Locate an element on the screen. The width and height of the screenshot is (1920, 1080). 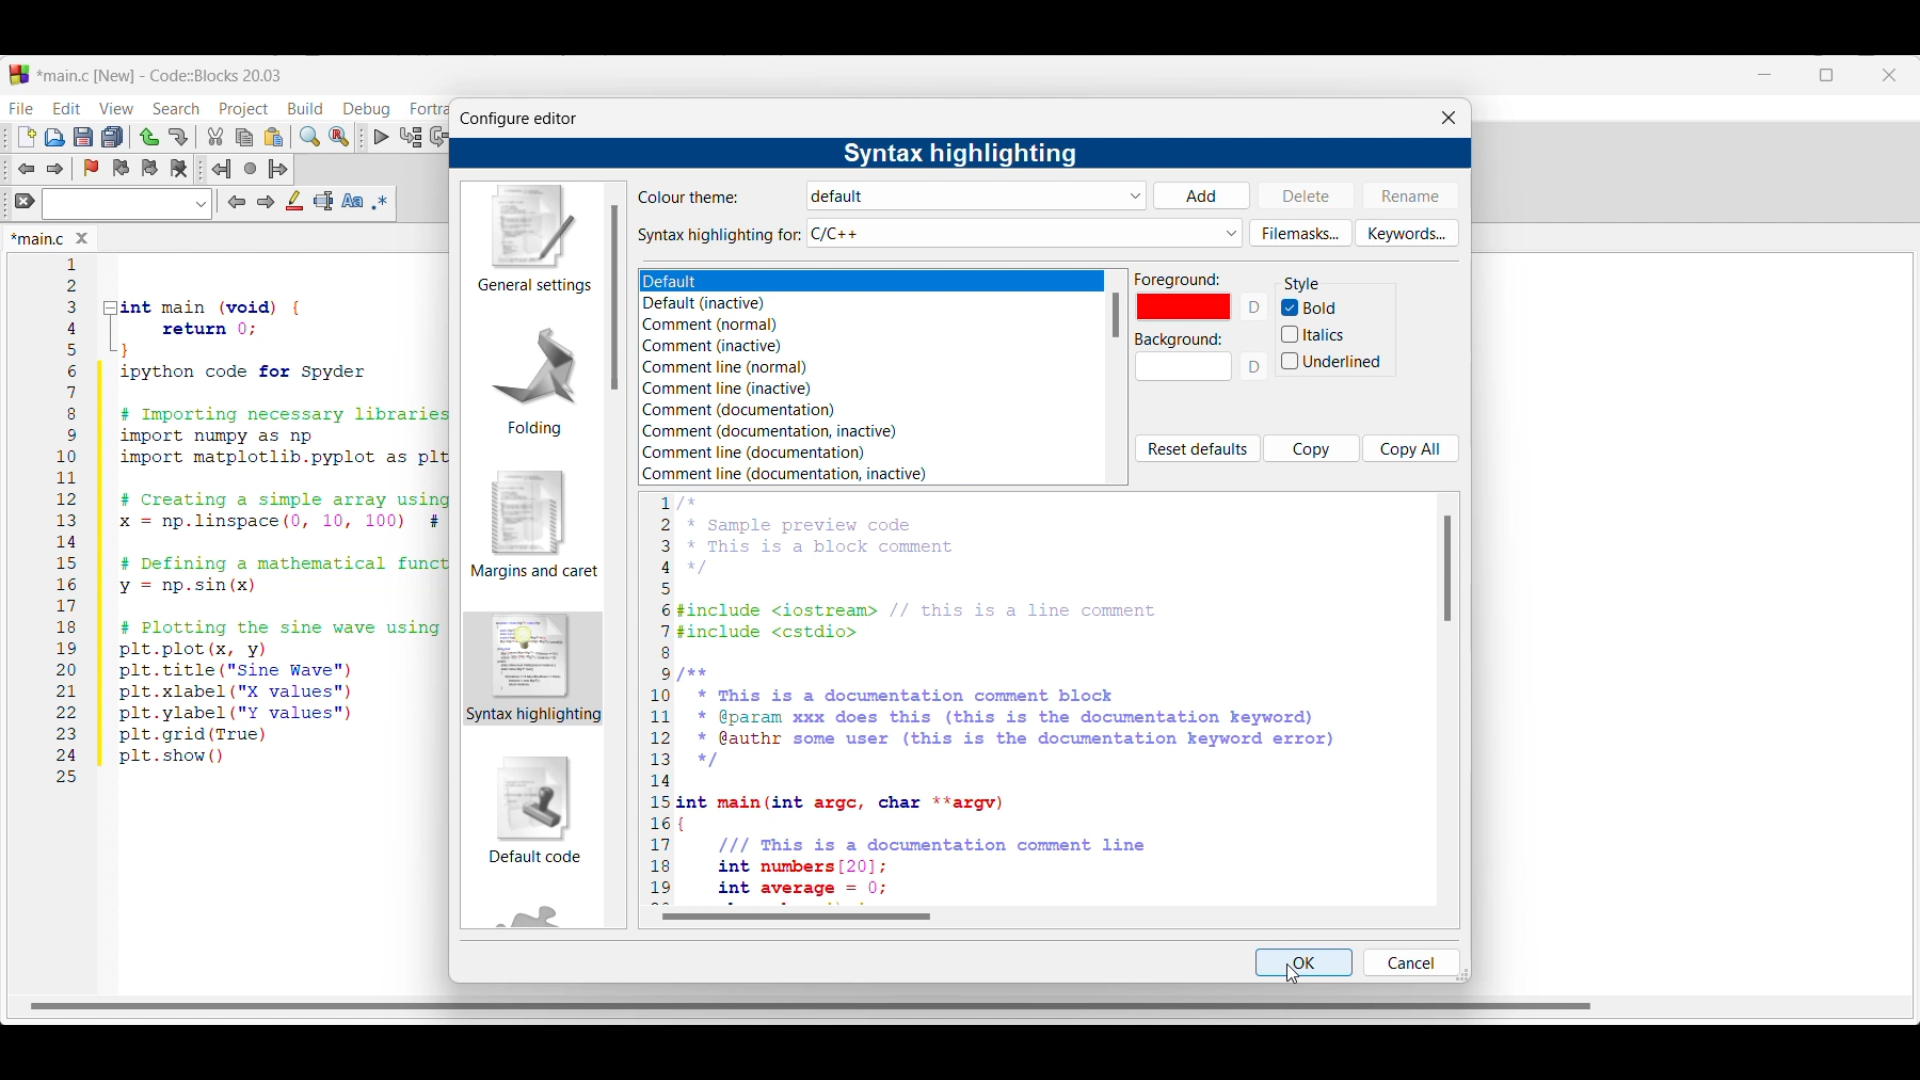
Previous is located at coordinates (237, 202).